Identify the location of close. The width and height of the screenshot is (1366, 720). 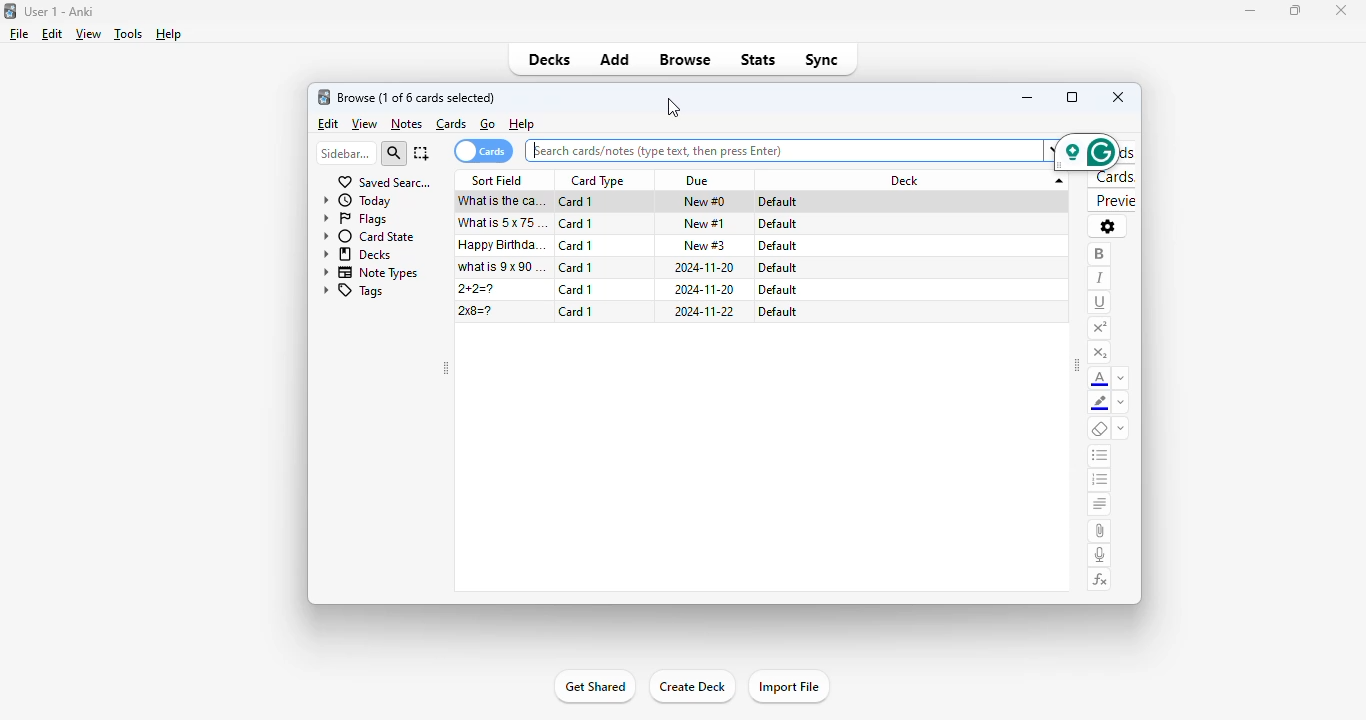
(1118, 97).